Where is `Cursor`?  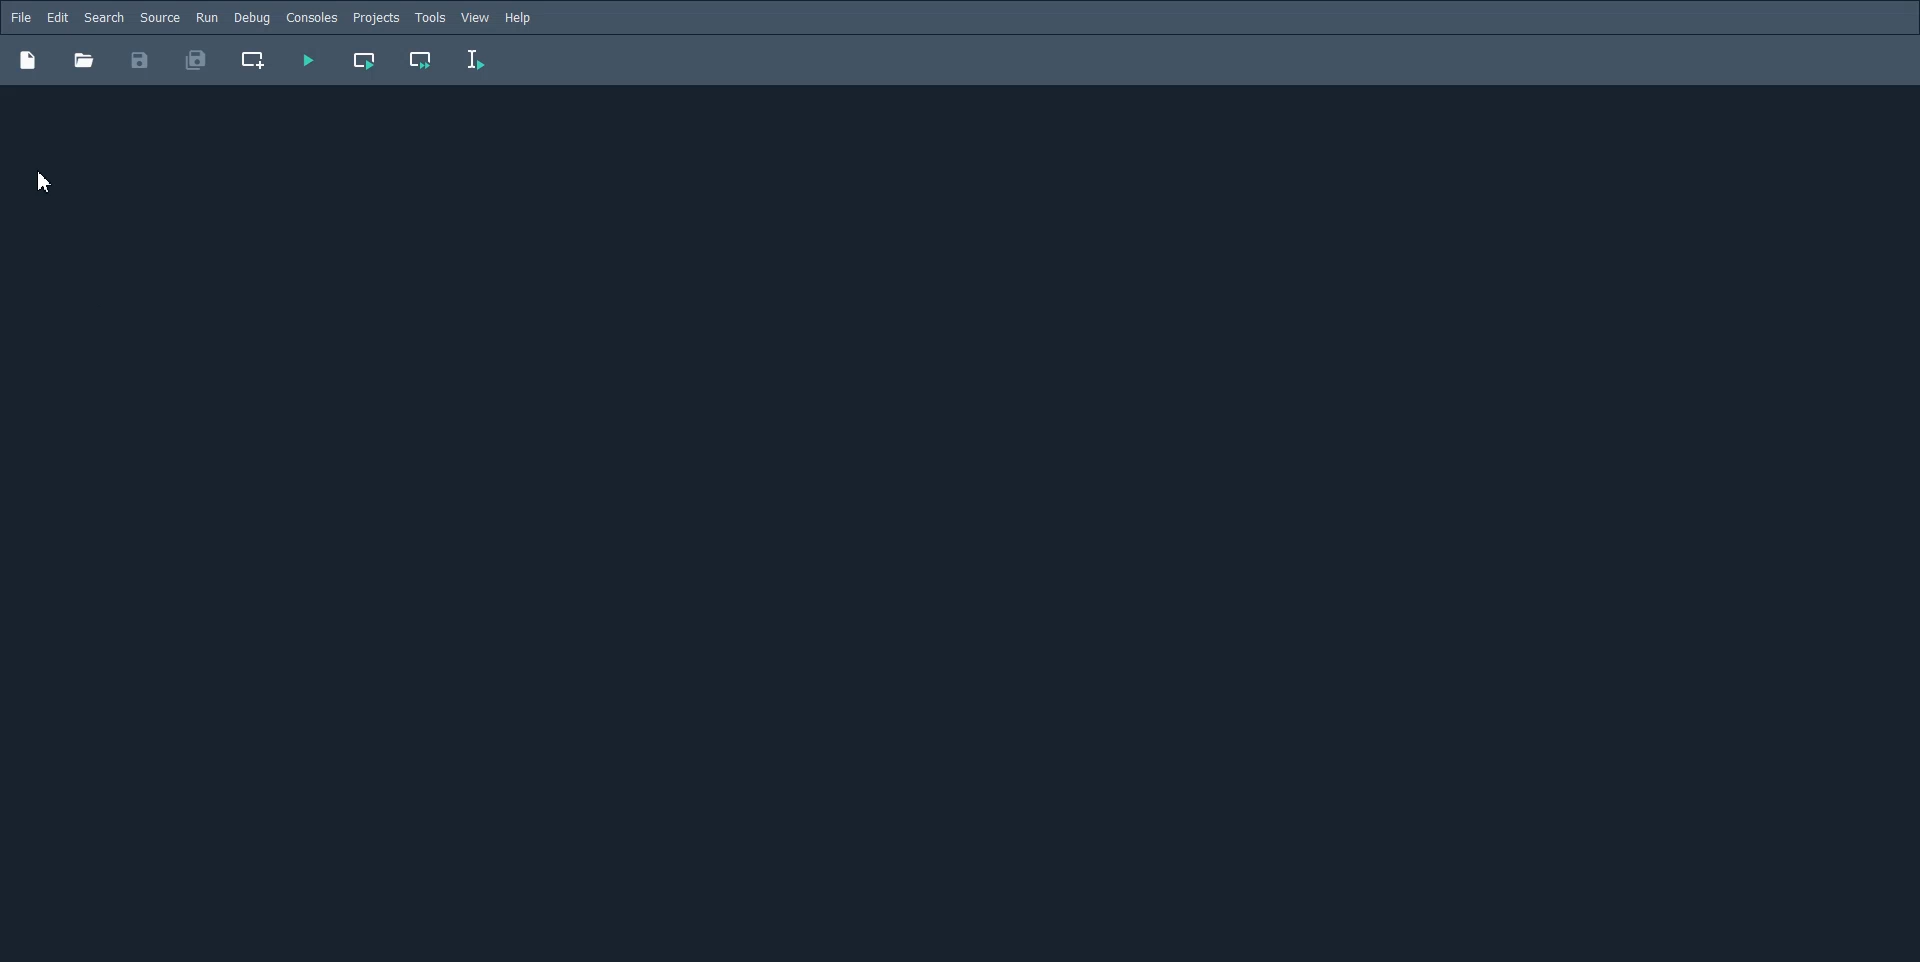 Cursor is located at coordinates (43, 183).